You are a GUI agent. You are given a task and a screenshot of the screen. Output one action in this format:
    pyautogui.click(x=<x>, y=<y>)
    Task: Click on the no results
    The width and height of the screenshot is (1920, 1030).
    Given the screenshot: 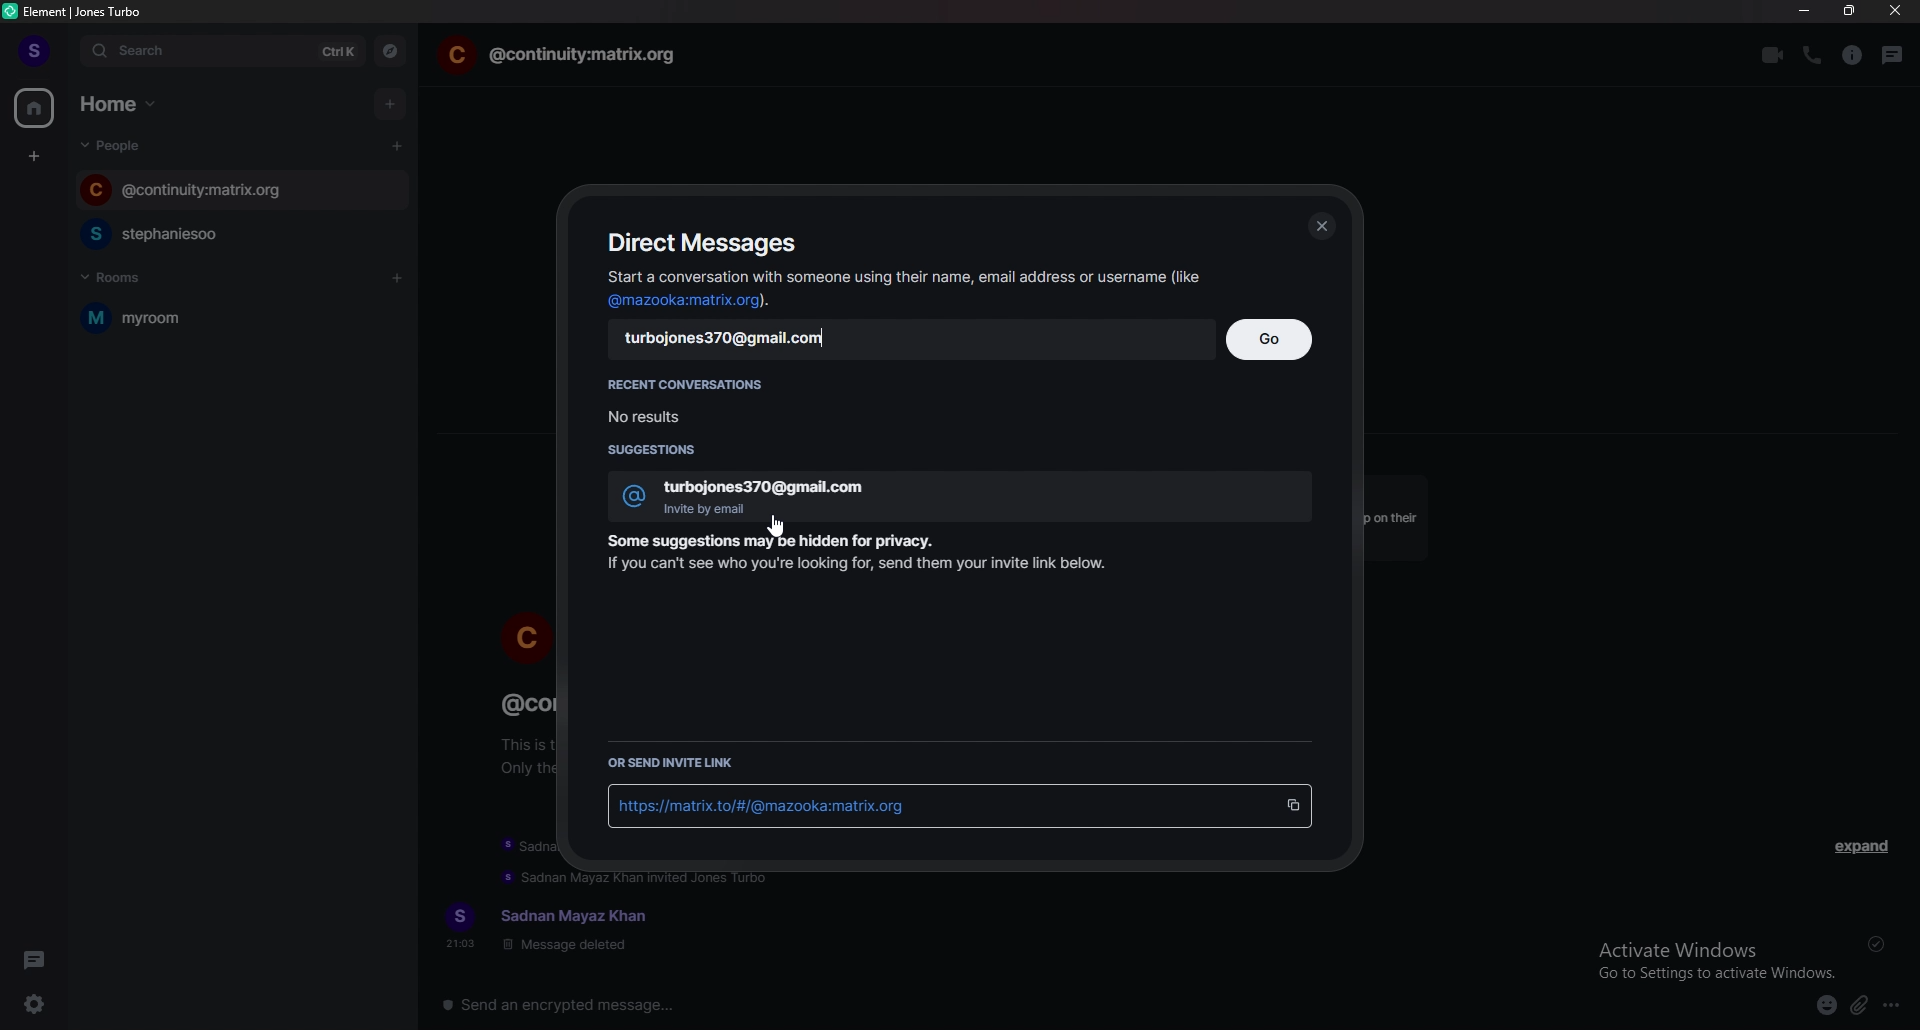 What is the action you would take?
    pyautogui.click(x=679, y=414)
    